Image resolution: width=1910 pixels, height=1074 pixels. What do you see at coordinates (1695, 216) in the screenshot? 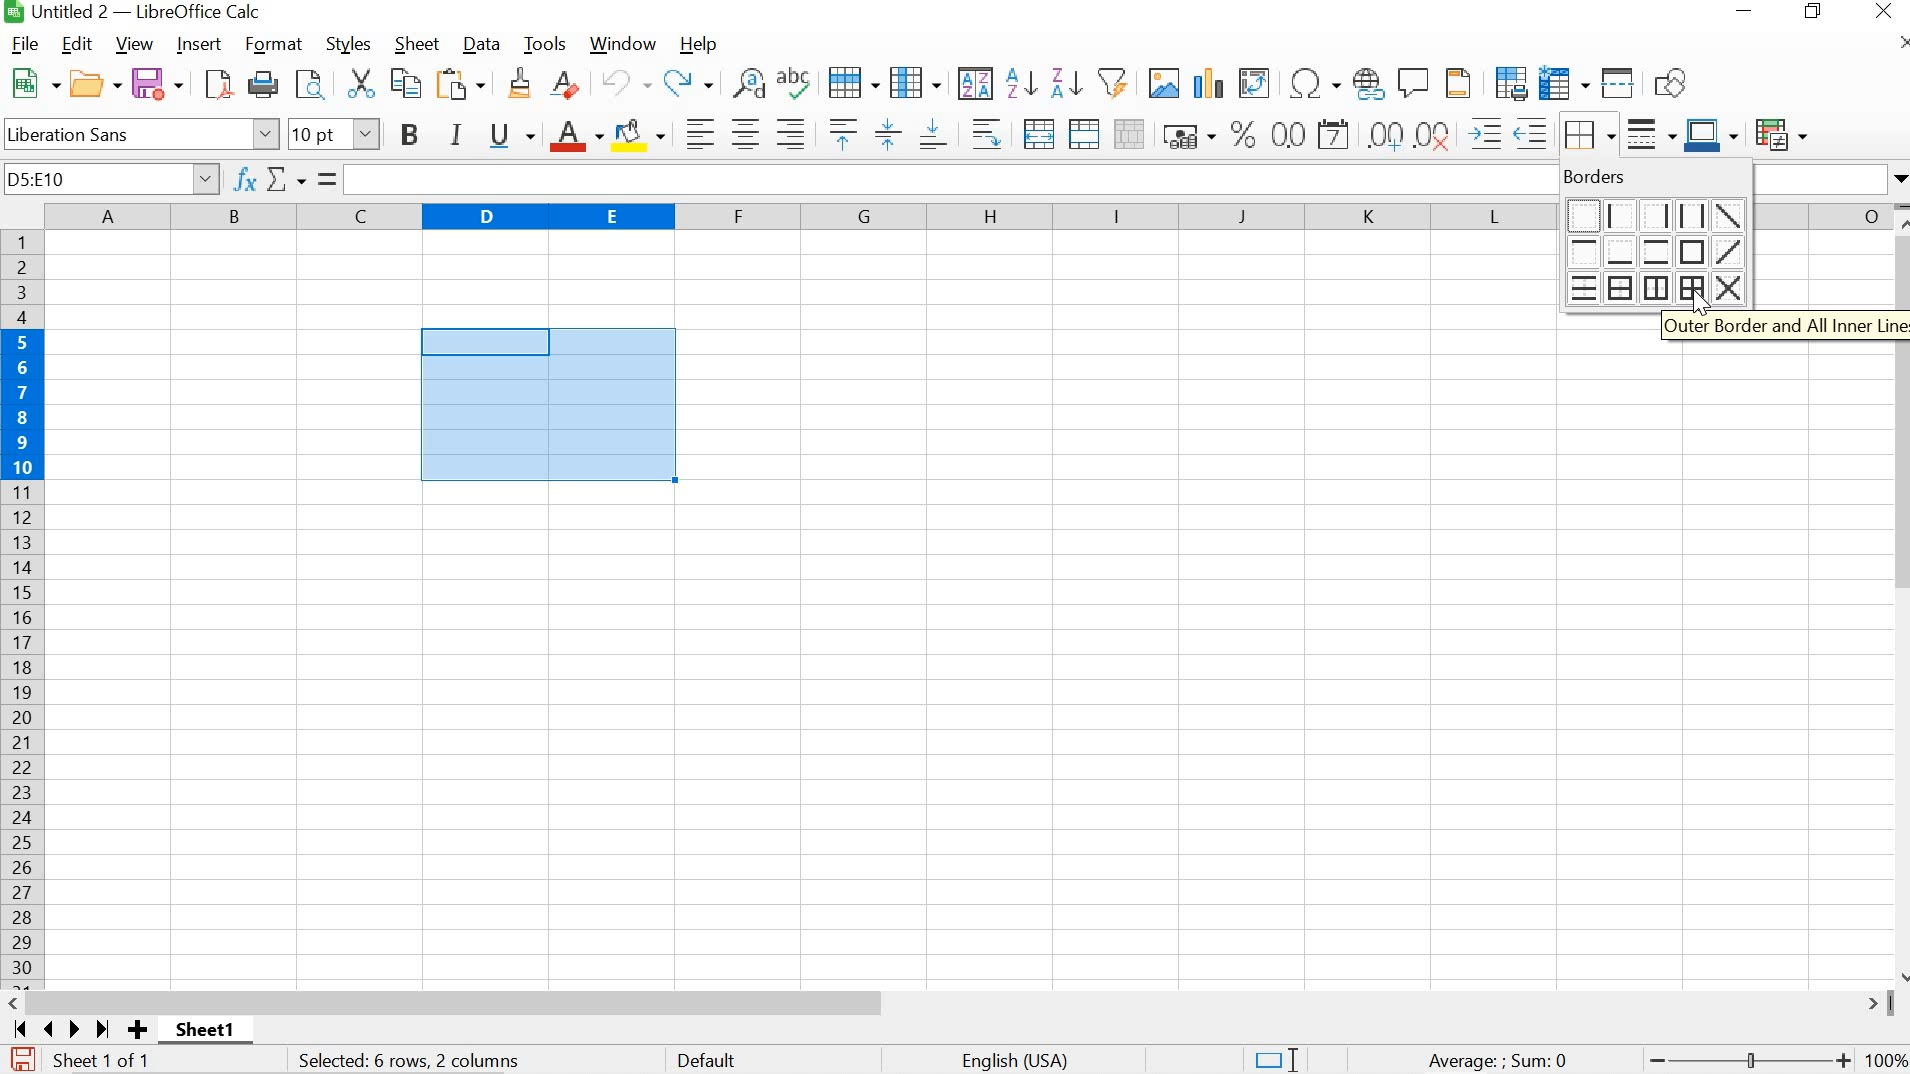
I see `left and right border` at bounding box center [1695, 216].